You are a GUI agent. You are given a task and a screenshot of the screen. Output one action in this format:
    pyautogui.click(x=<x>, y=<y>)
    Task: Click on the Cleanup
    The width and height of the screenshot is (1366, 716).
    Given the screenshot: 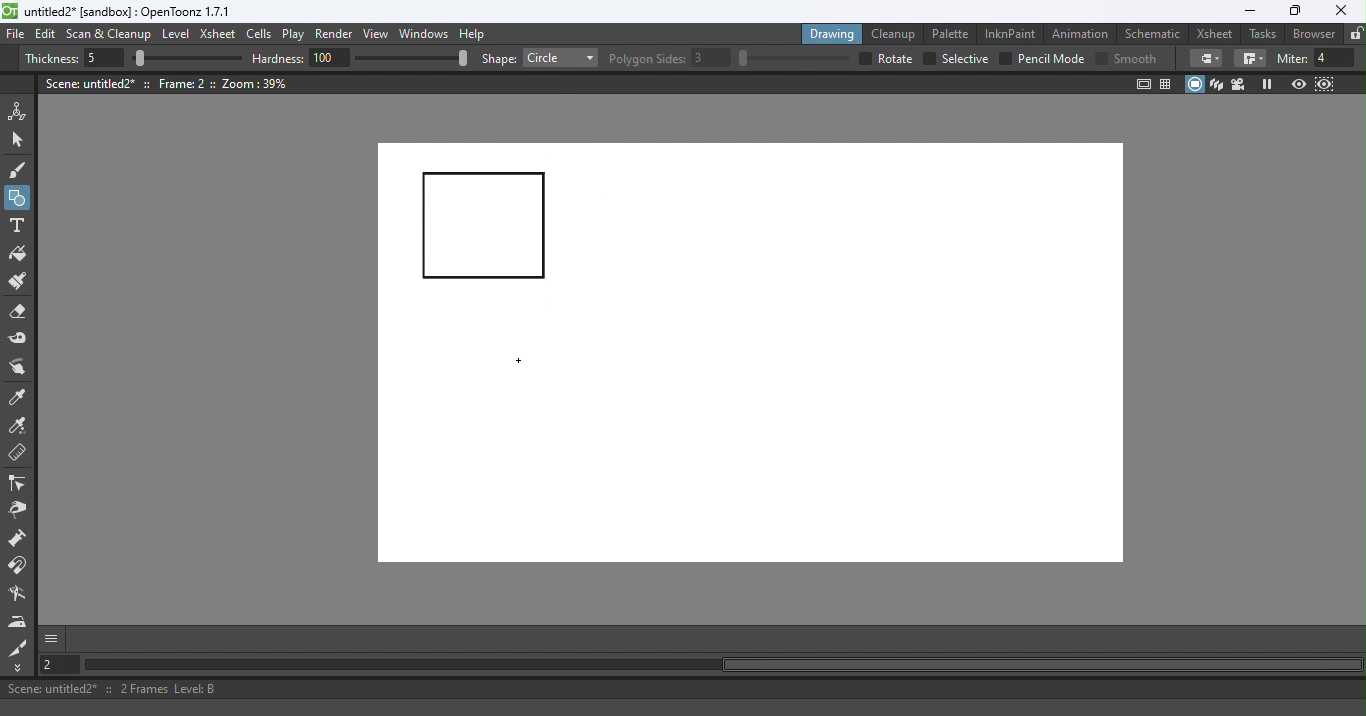 What is the action you would take?
    pyautogui.click(x=897, y=33)
    